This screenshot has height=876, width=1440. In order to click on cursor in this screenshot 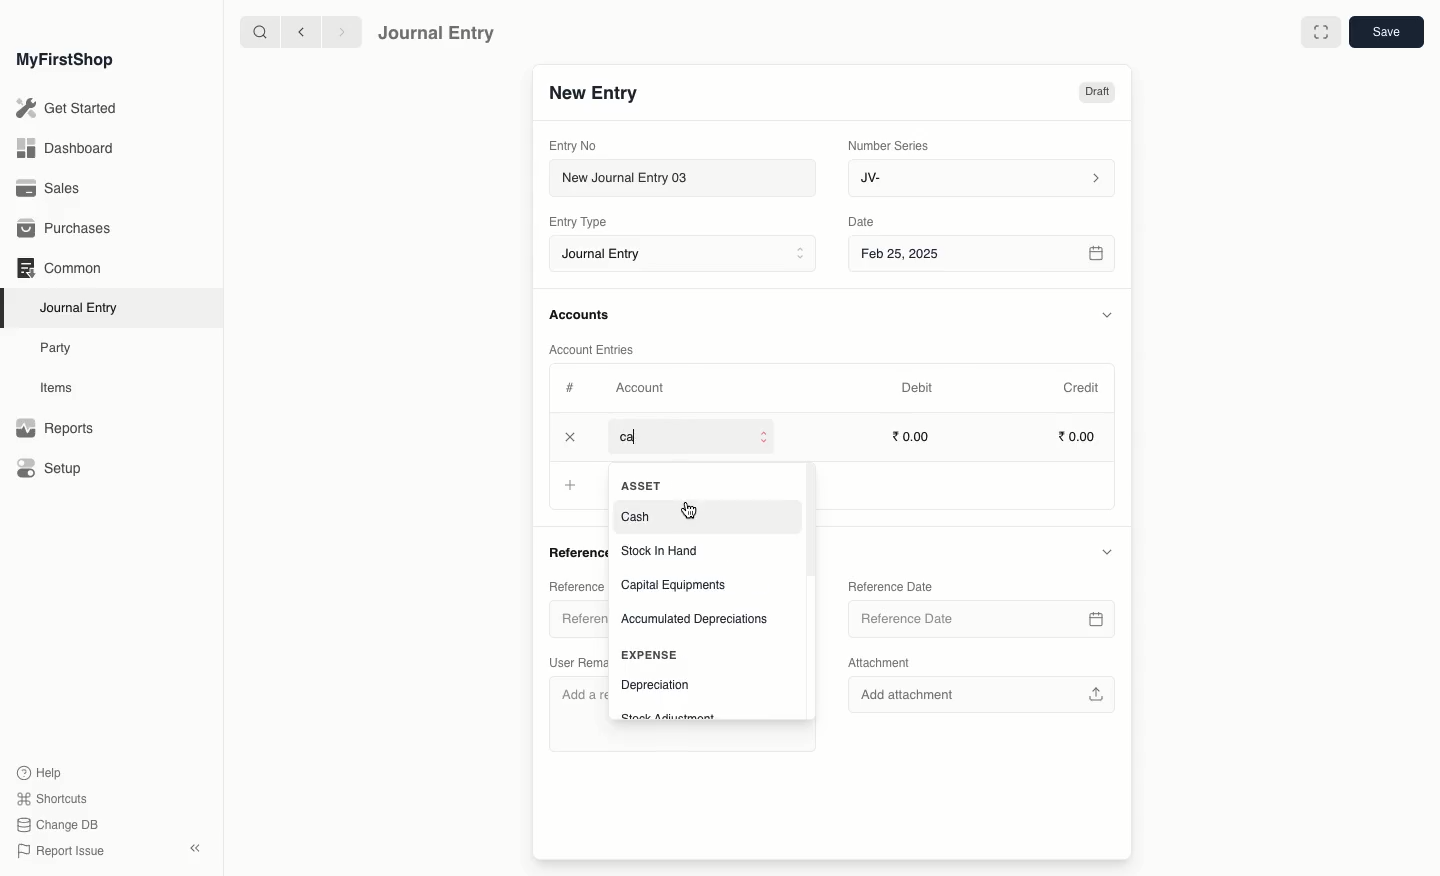, I will do `click(690, 510)`.